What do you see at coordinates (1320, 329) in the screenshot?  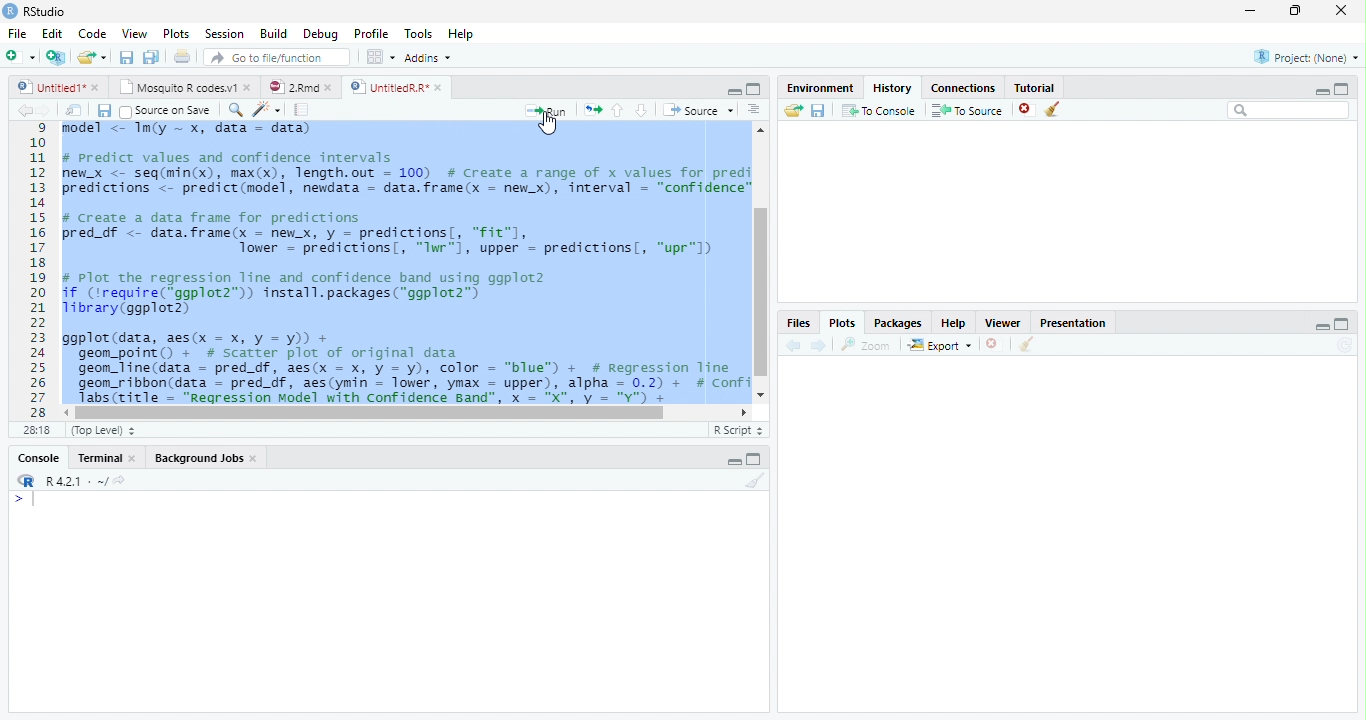 I see `minimize` at bounding box center [1320, 329].